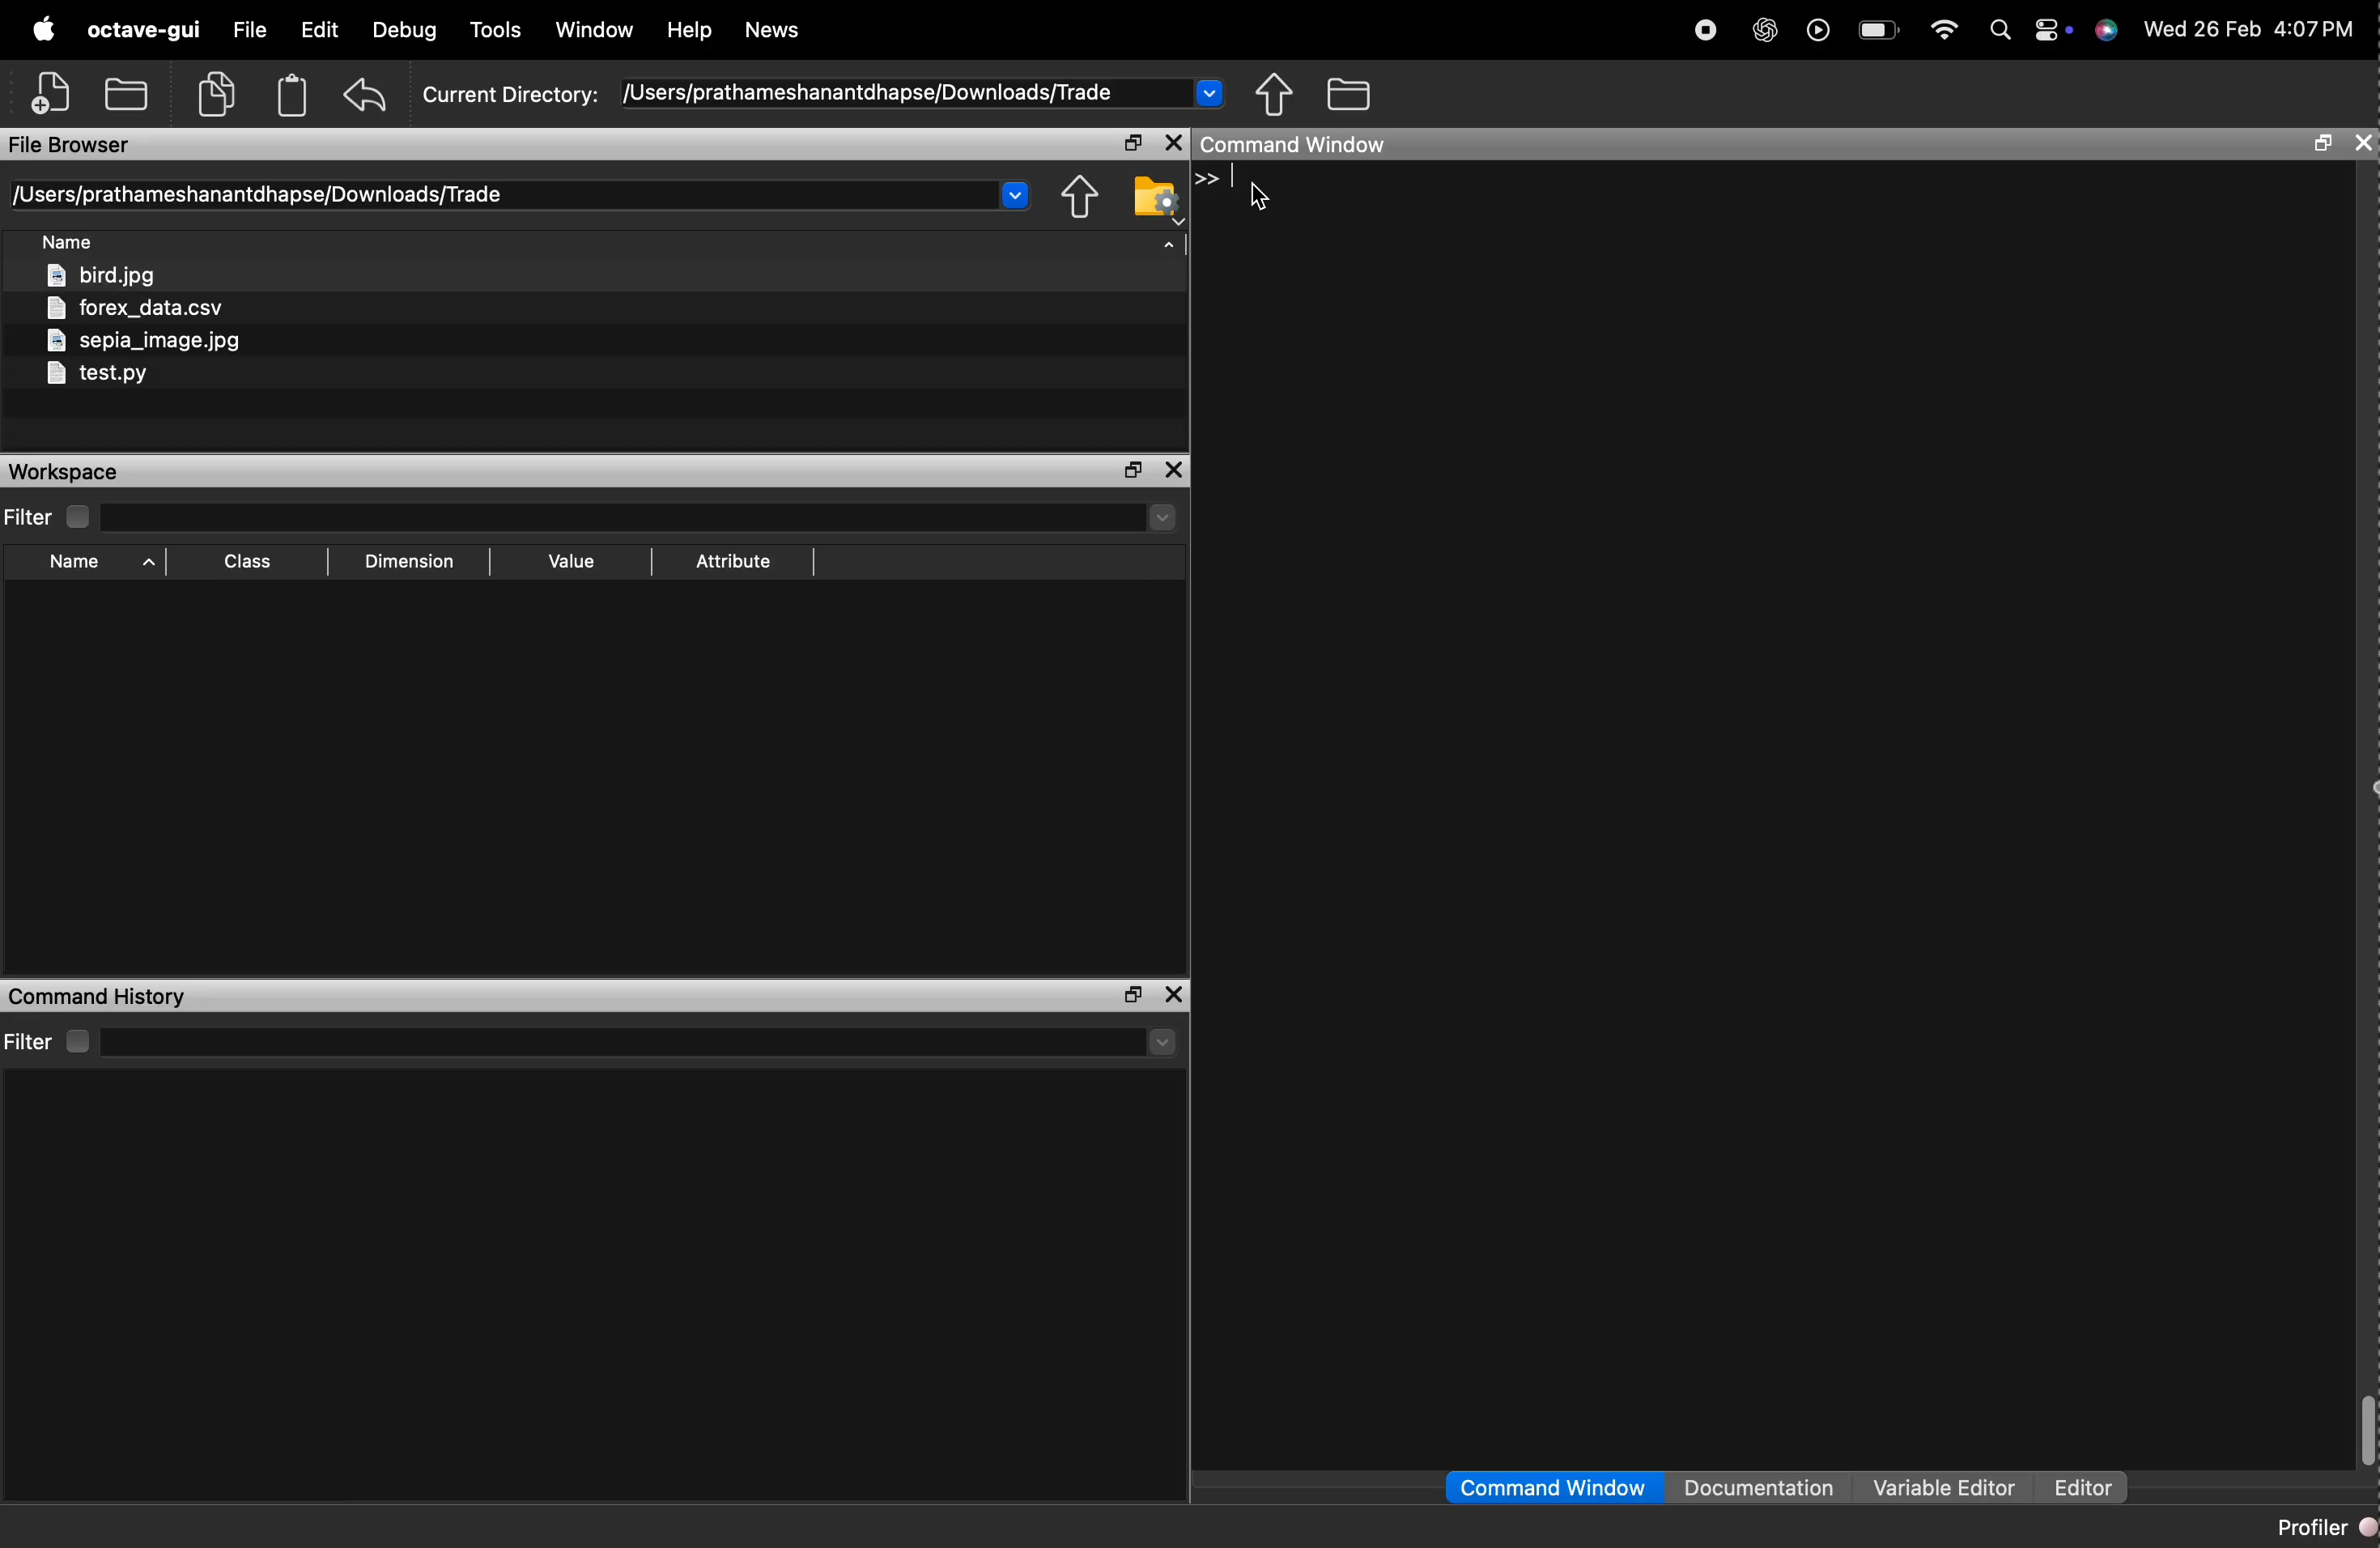 The height and width of the screenshot is (1548, 2380). Describe the element at coordinates (1177, 994) in the screenshot. I see `close` at that location.